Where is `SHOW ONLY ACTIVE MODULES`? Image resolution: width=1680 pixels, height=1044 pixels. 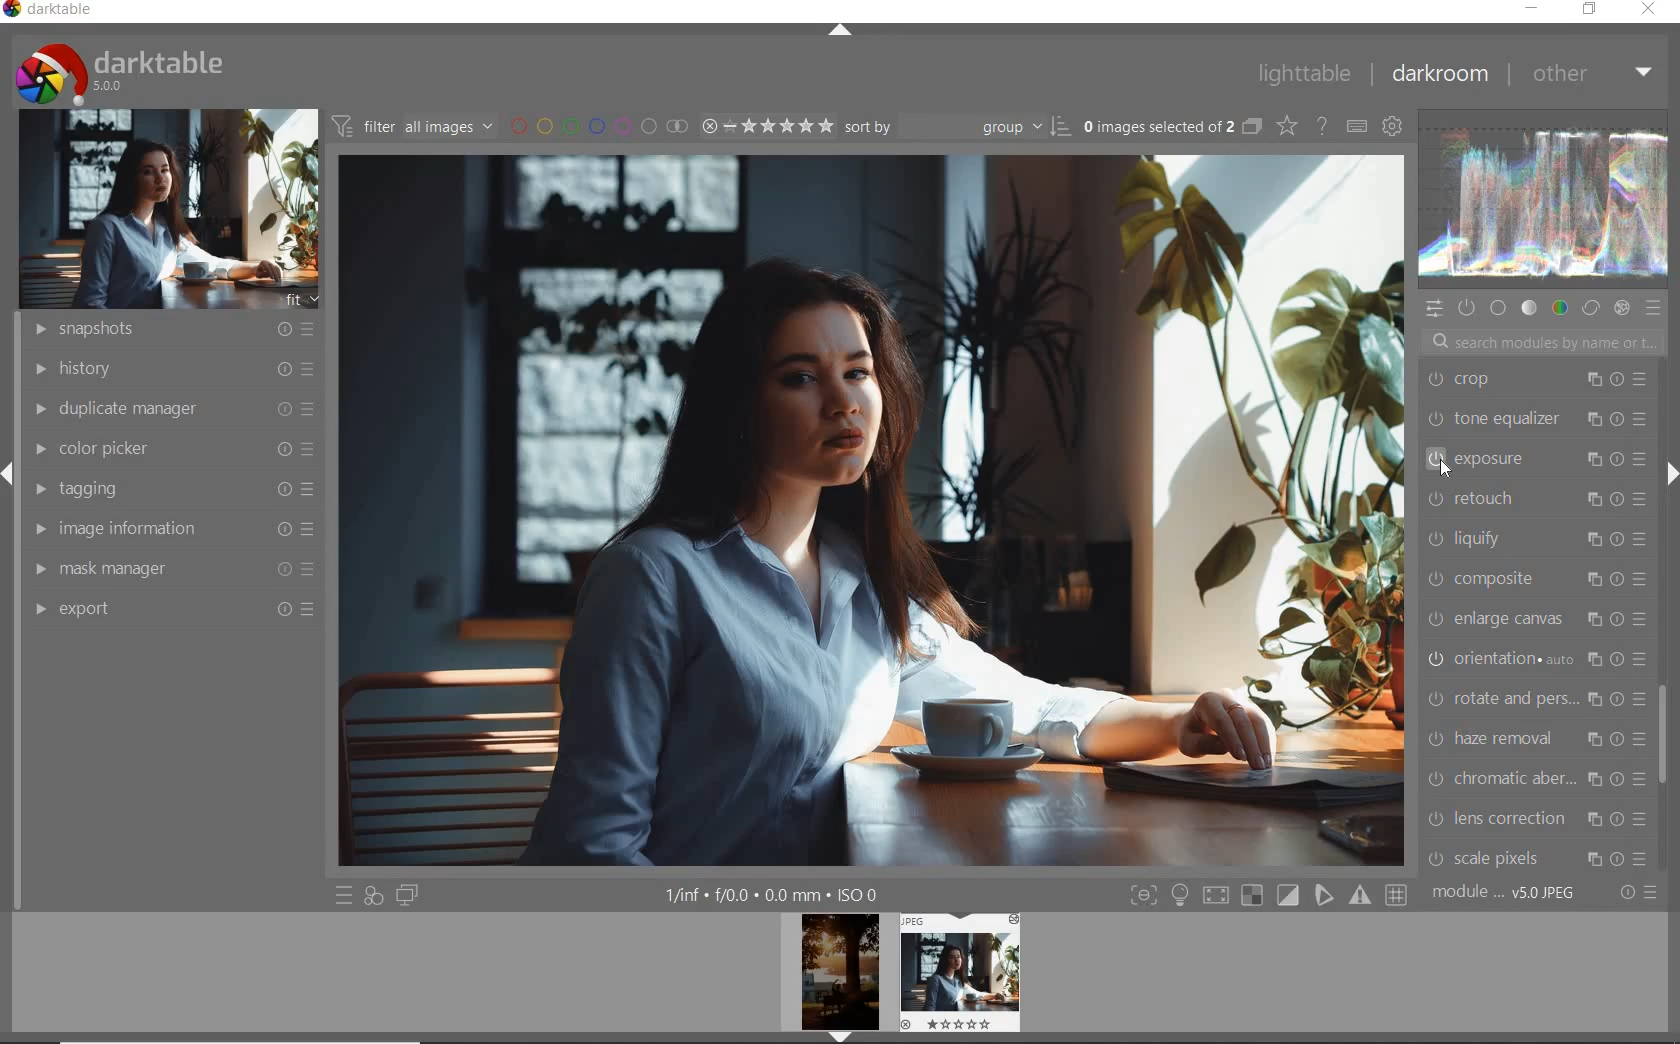
SHOW ONLY ACTIVE MODULES is located at coordinates (1466, 309).